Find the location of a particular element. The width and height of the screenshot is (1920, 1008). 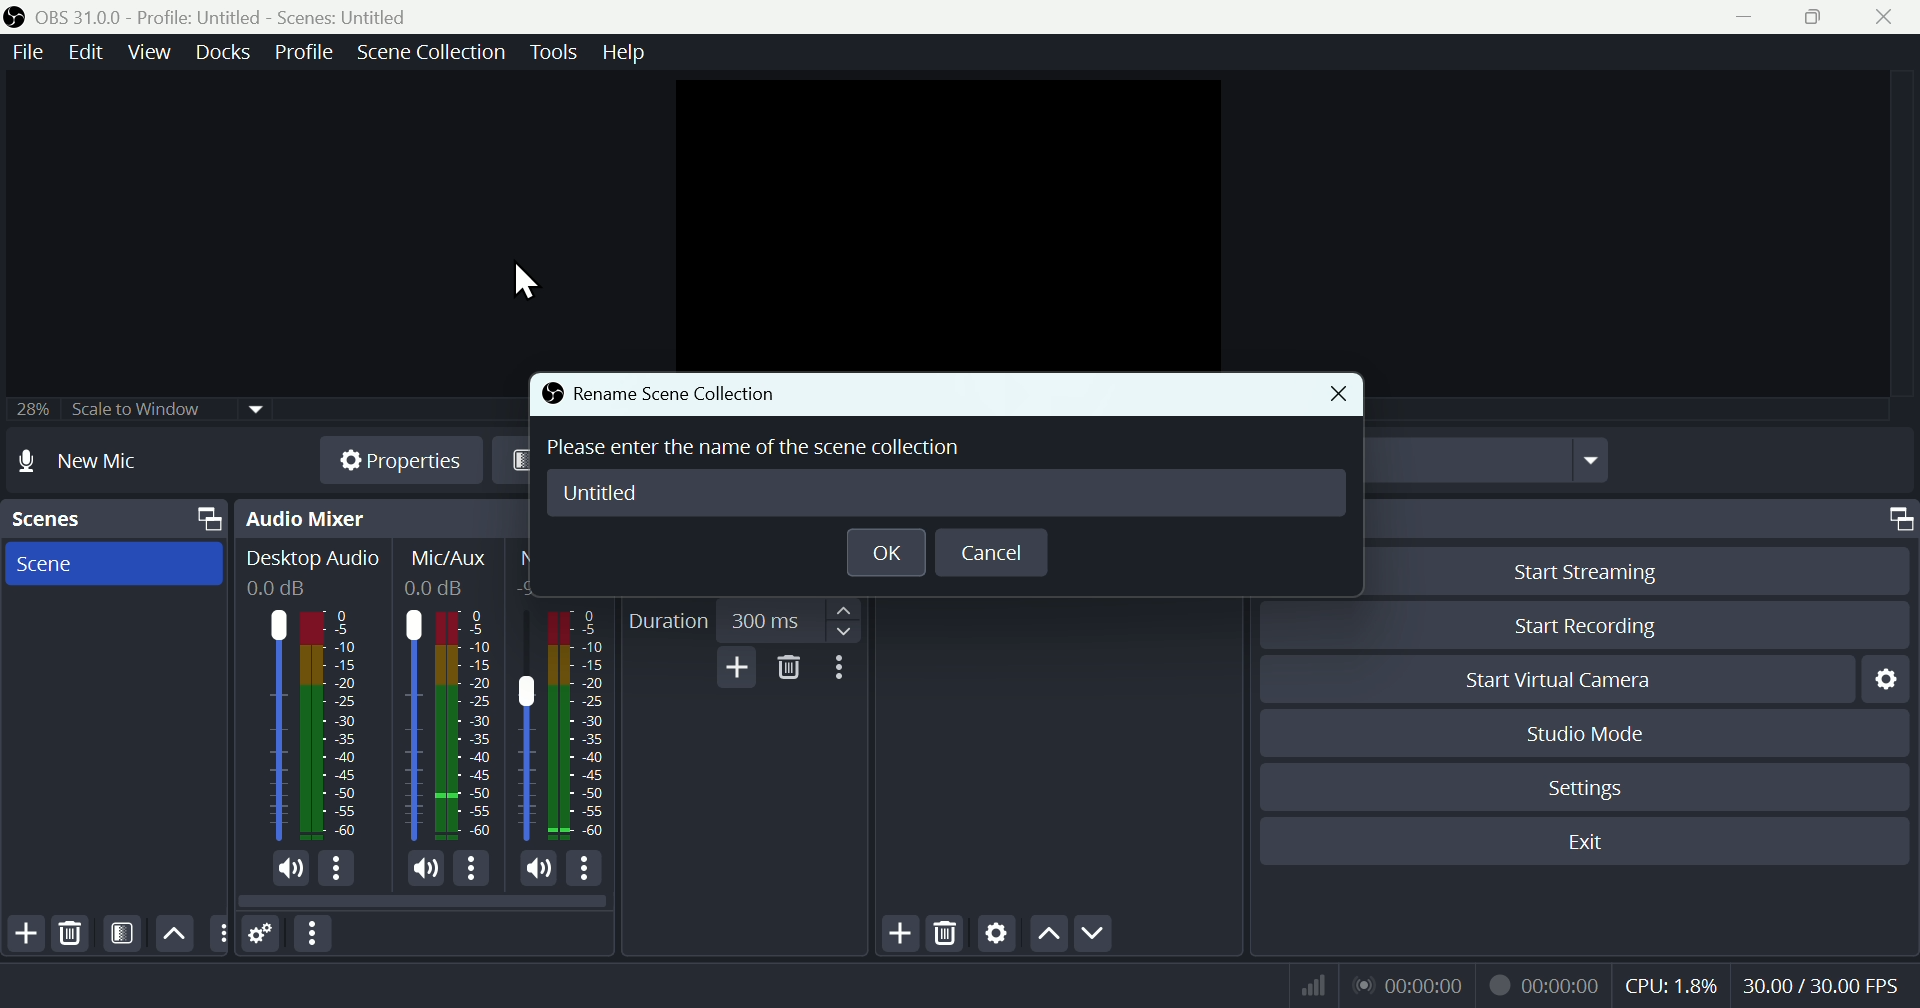

View is located at coordinates (144, 57).